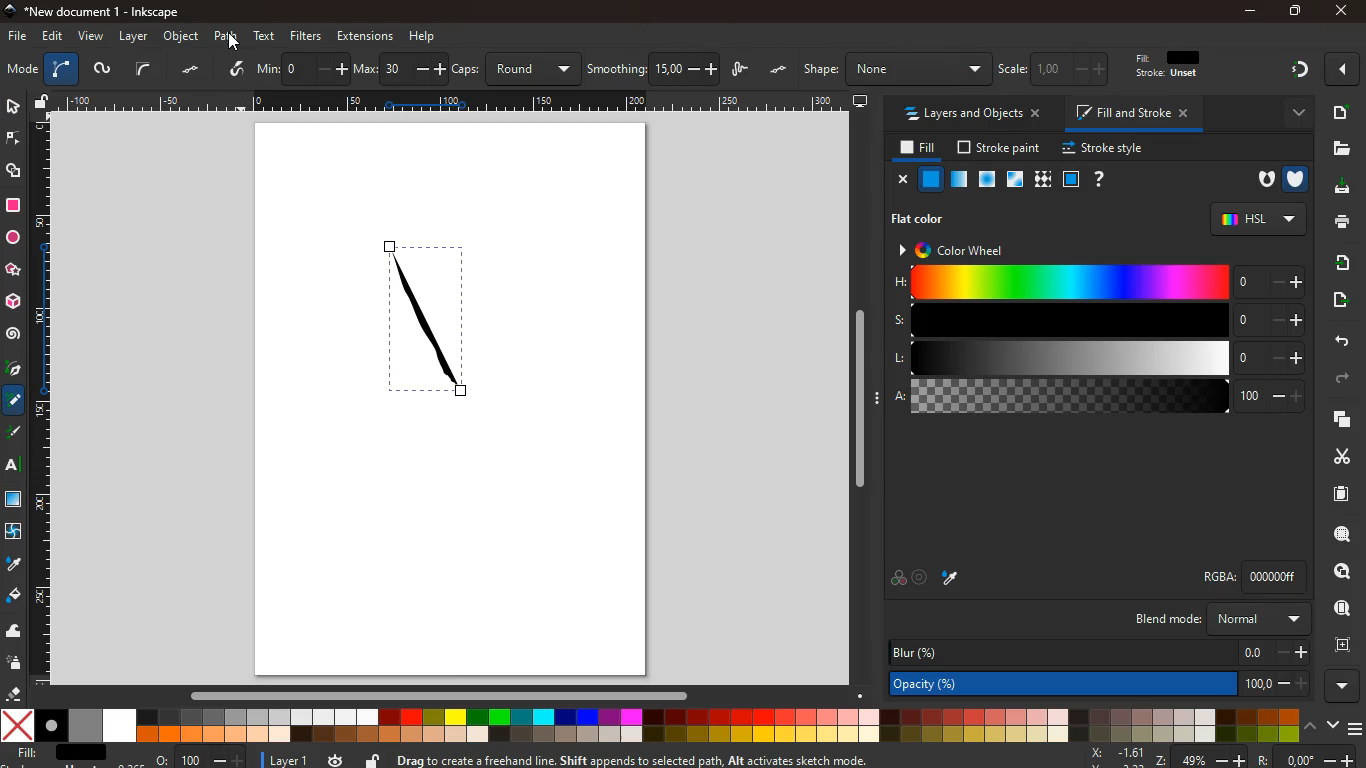 The width and height of the screenshot is (1366, 768). Describe the element at coordinates (302, 67) in the screenshot. I see `min` at that location.